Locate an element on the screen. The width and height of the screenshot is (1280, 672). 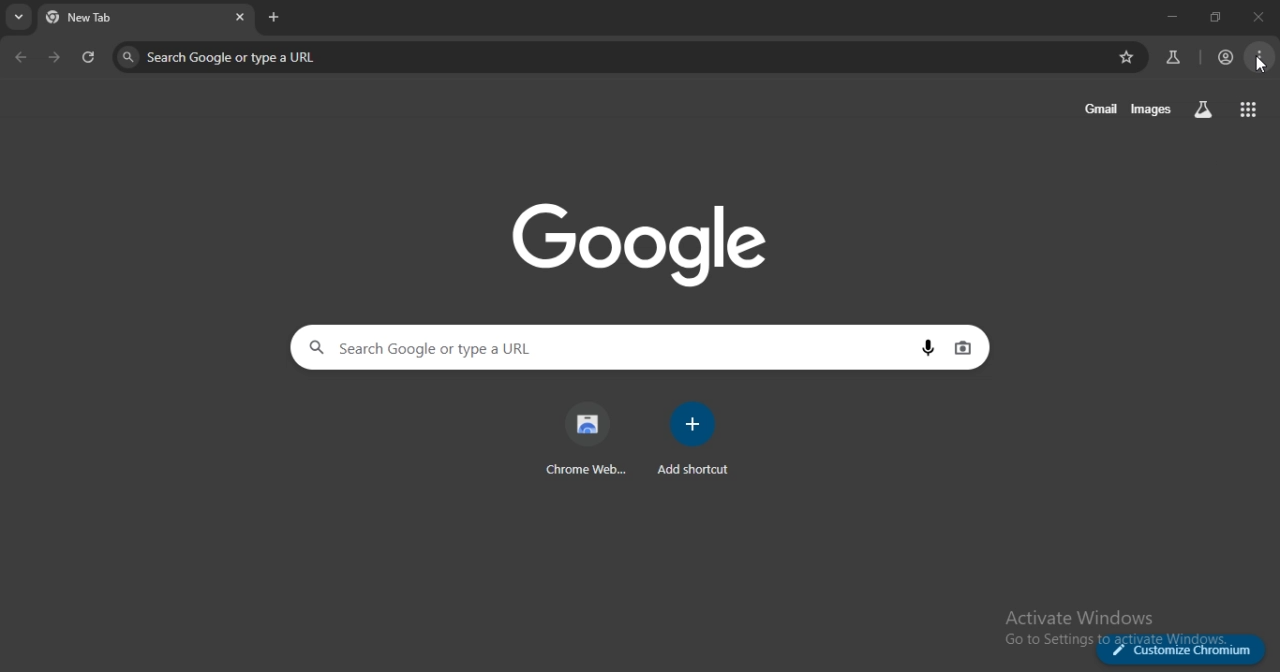
go back one page is located at coordinates (22, 56).